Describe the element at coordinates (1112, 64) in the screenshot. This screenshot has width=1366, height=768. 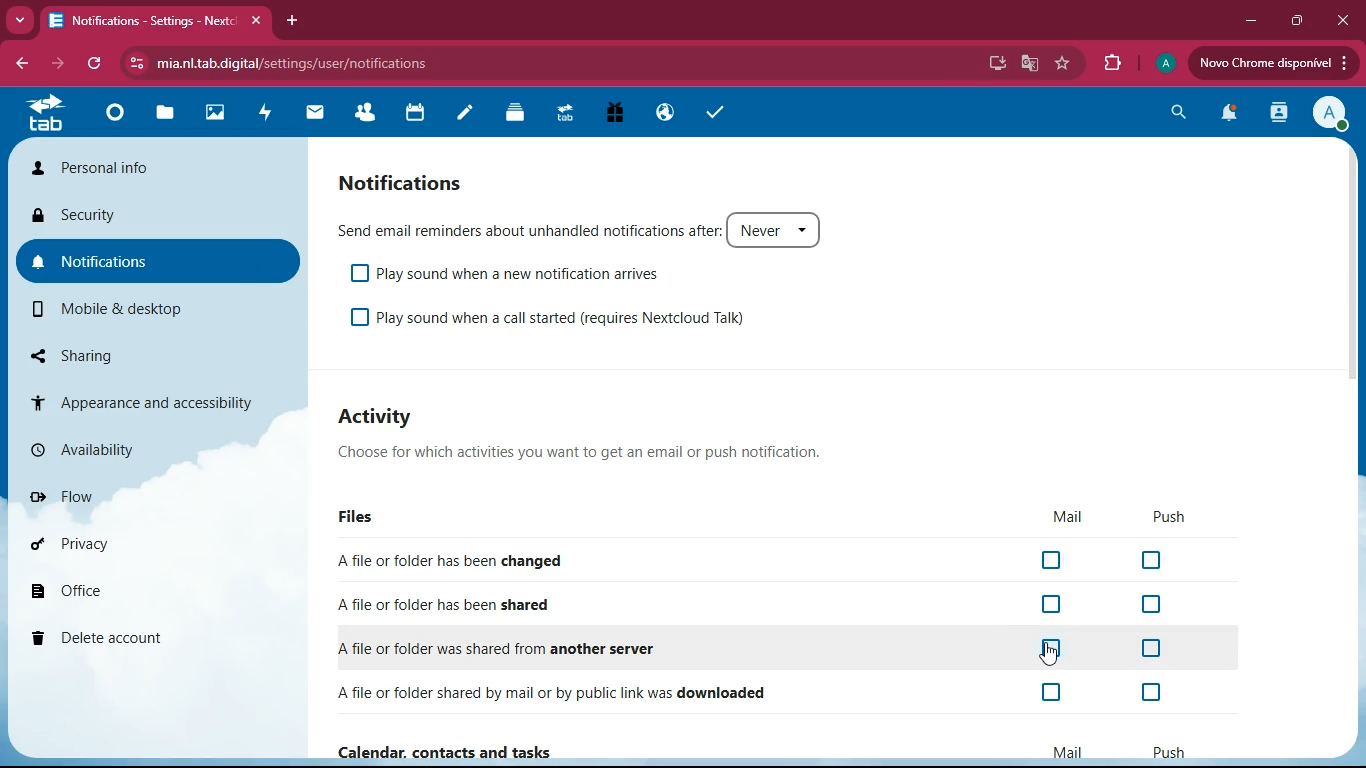
I see `extensions` at that location.